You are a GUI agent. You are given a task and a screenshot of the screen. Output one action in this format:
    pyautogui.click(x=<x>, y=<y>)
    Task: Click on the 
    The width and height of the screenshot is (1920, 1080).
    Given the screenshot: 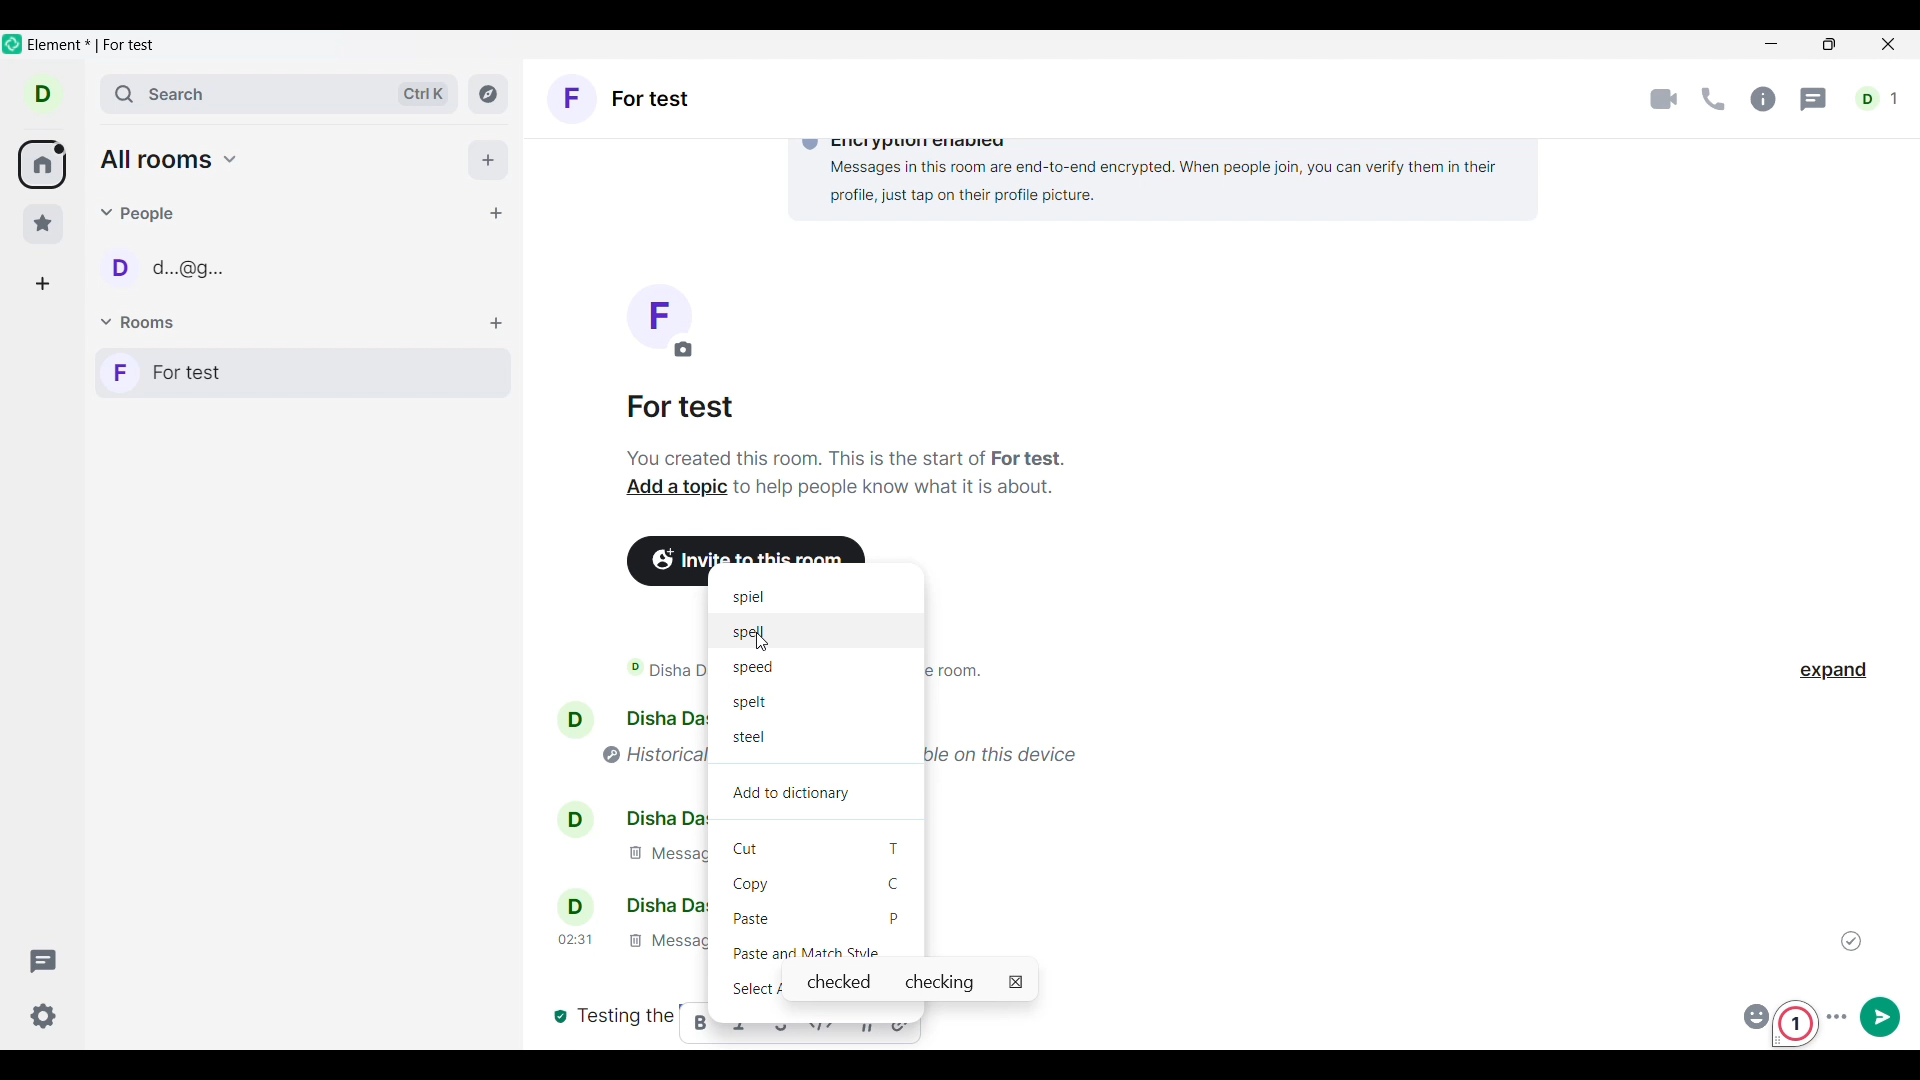 What is the action you would take?
    pyautogui.click(x=754, y=738)
    